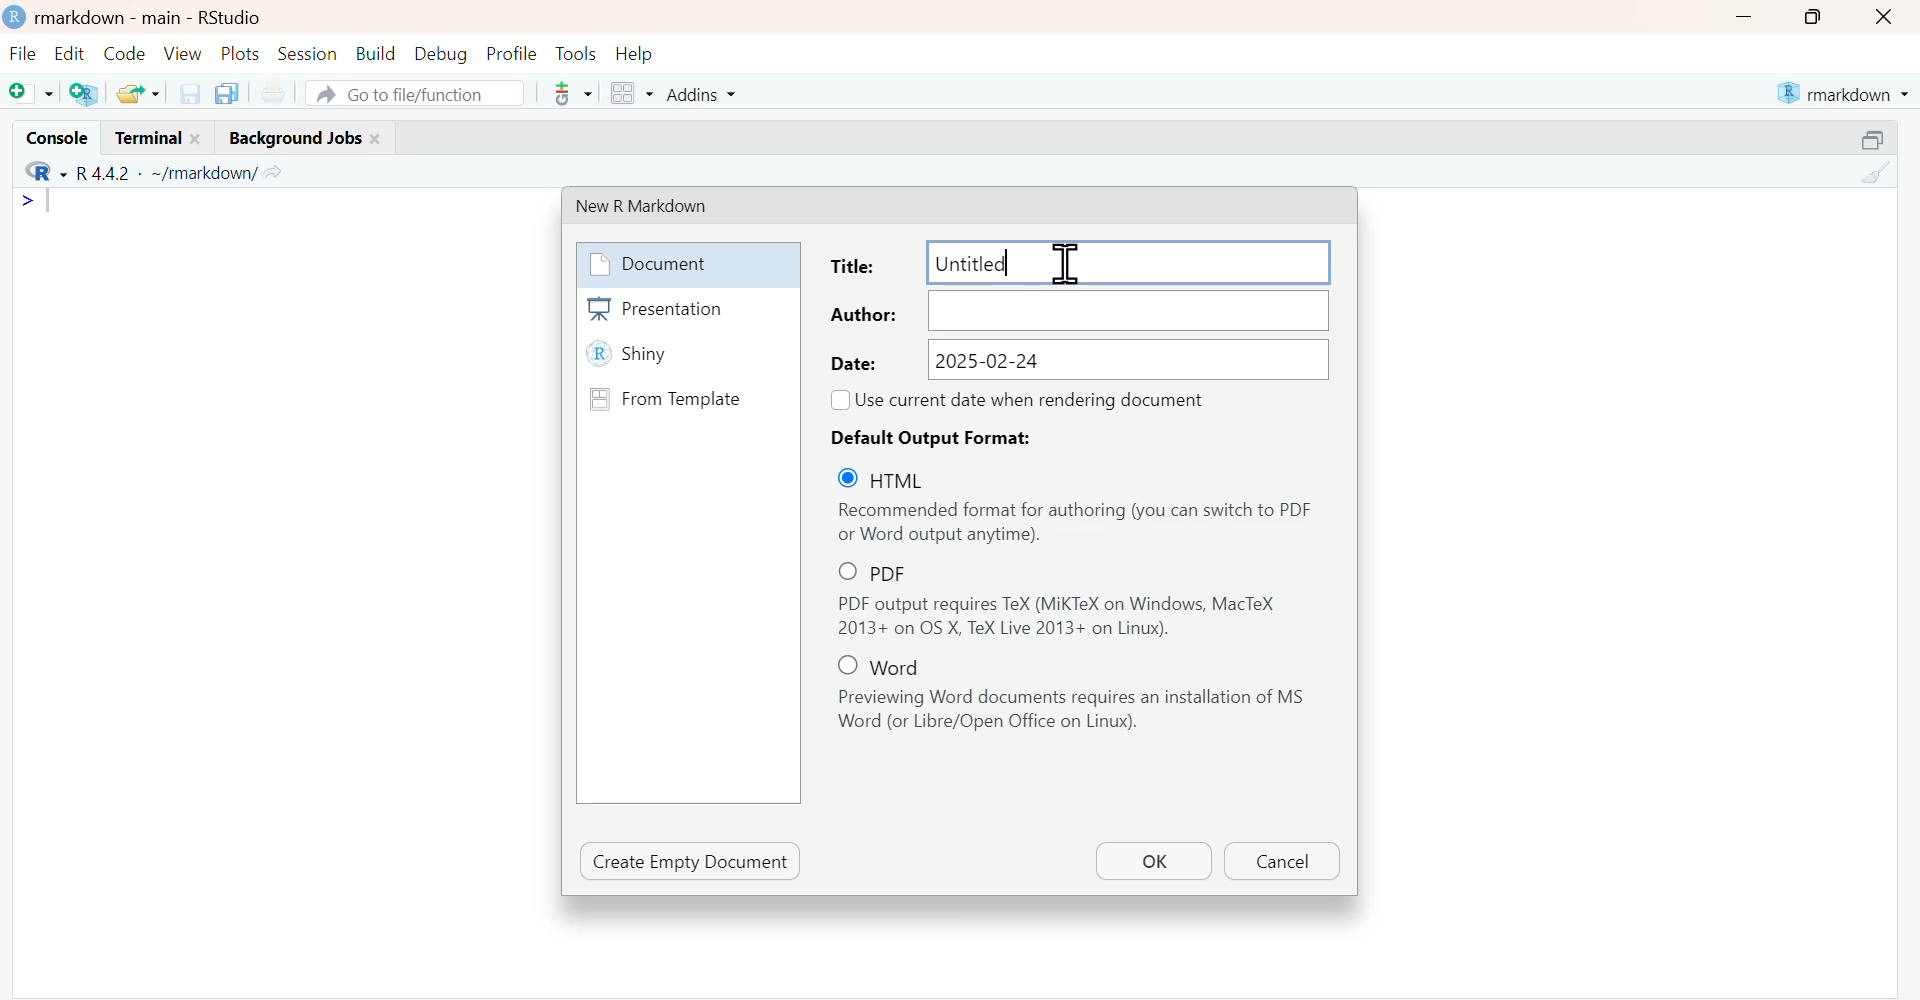  What do you see at coordinates (163, 173) in the screenshot?
I see `R language version - R 4.4.1` at bounding box center [163, 173].